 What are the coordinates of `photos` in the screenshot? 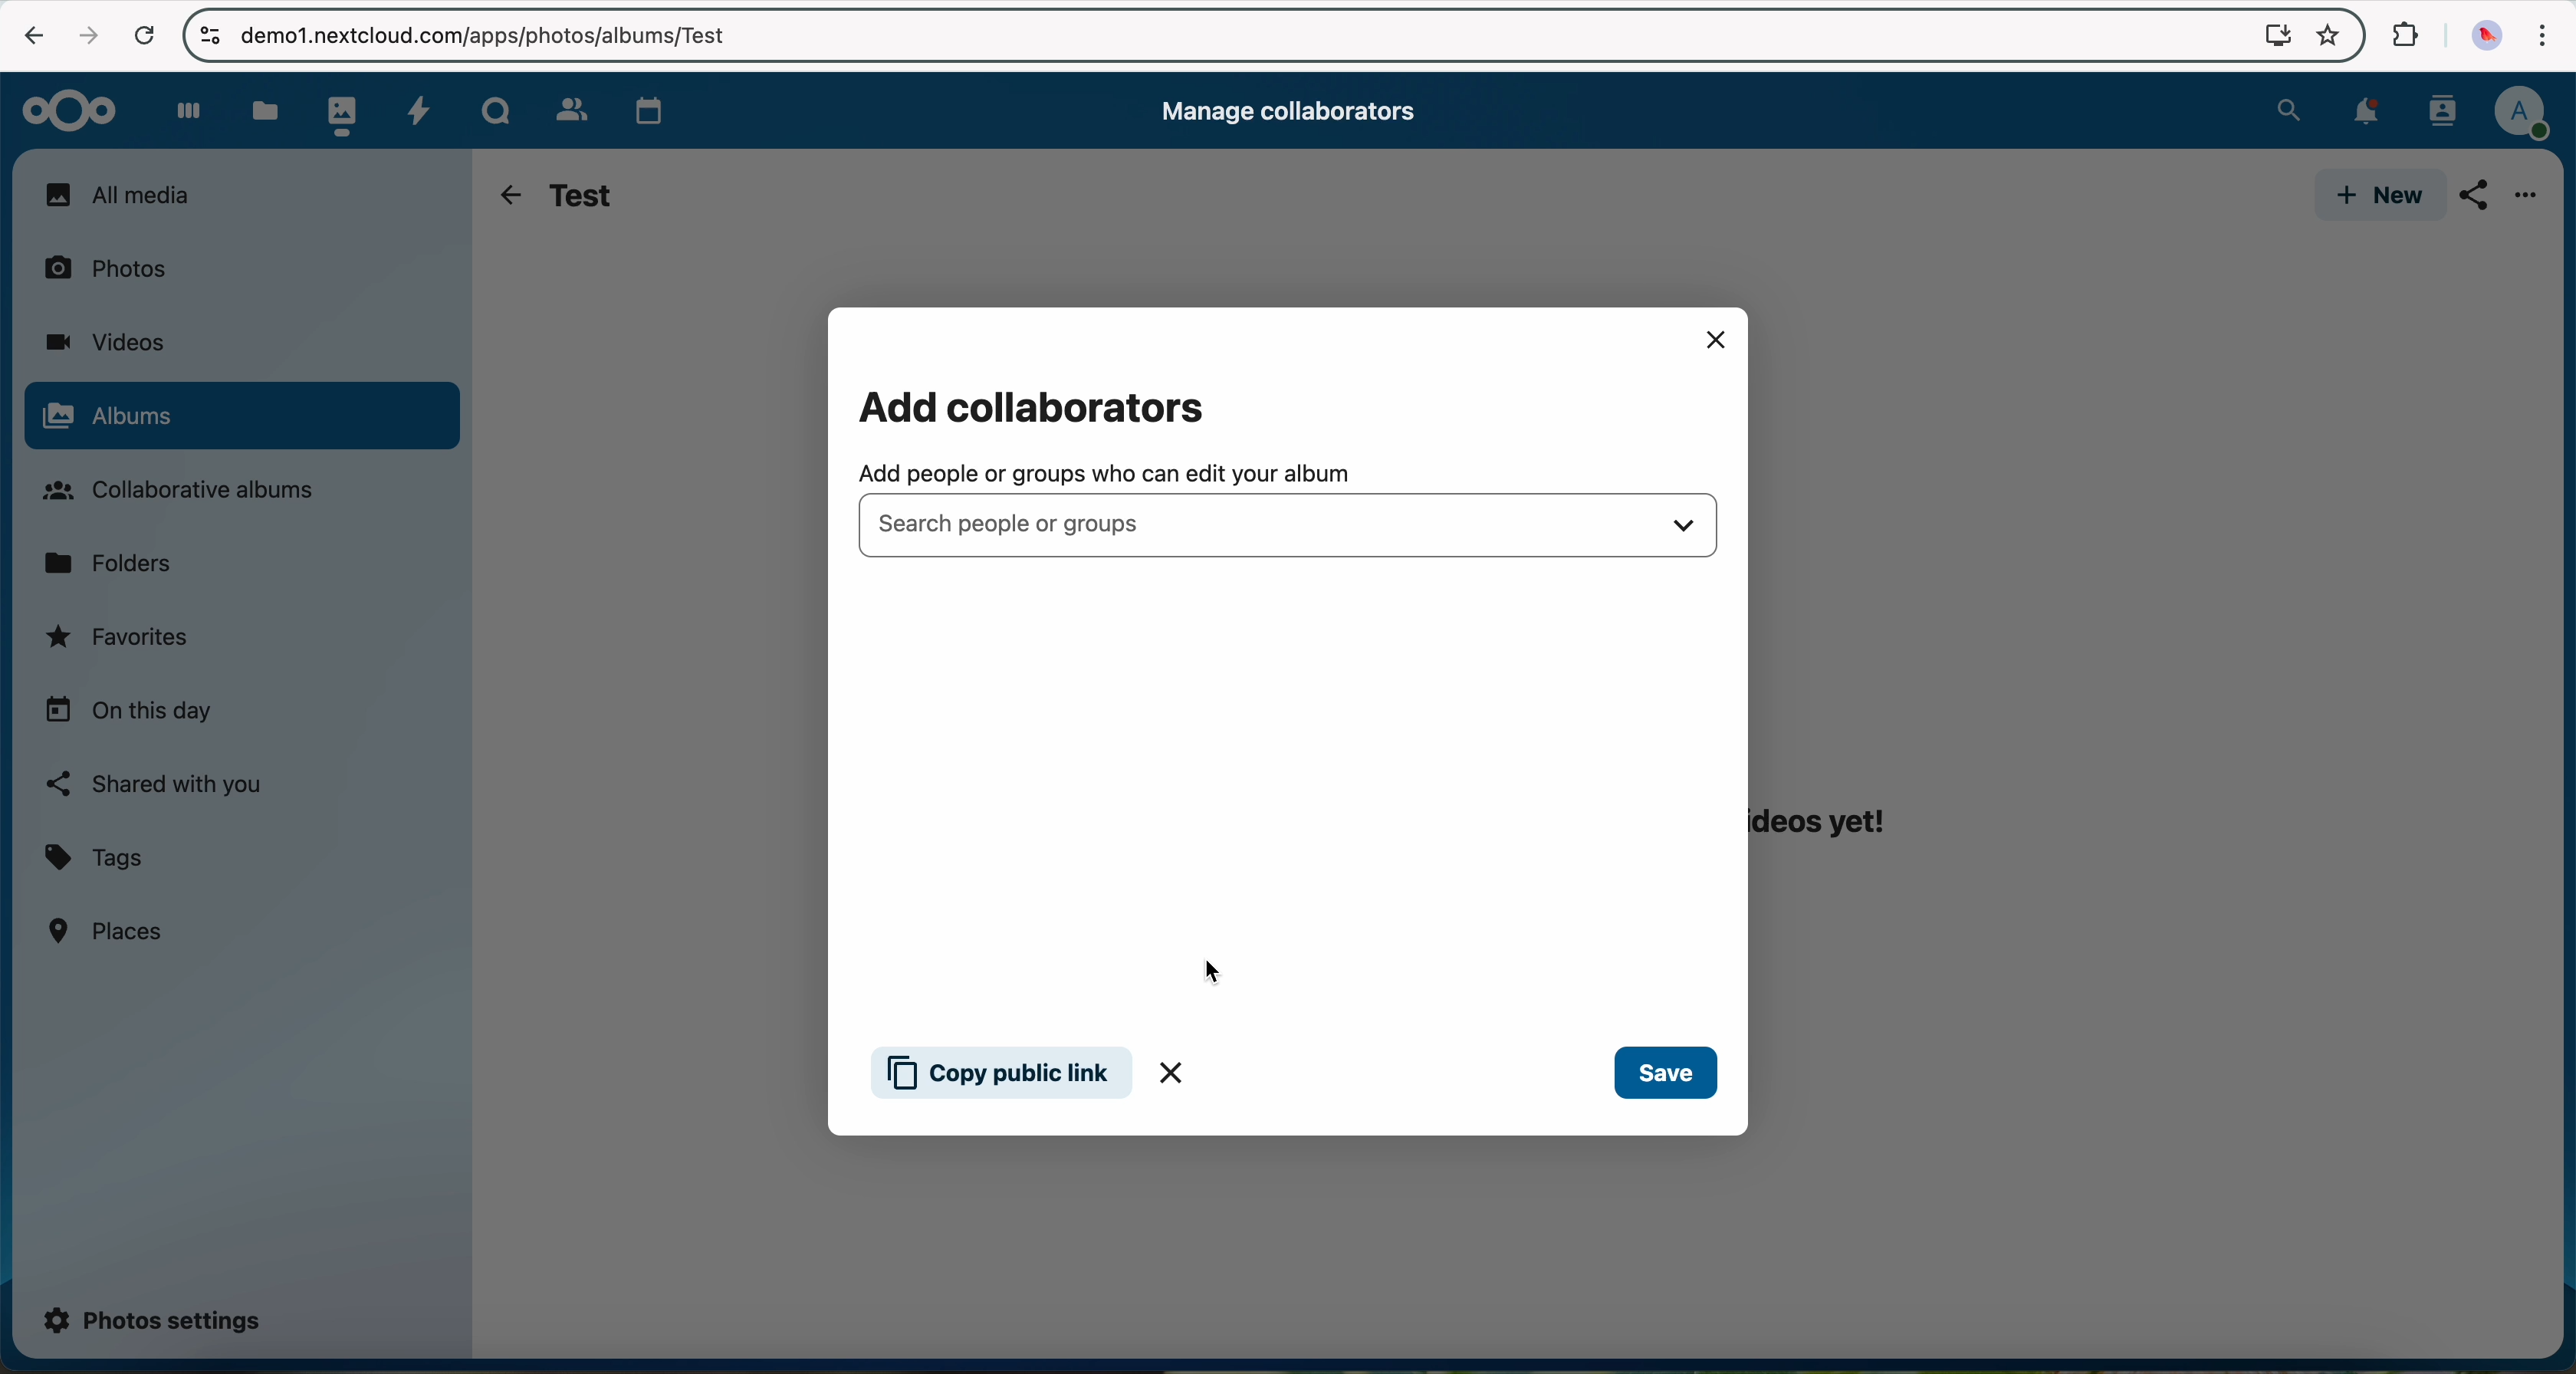 It's located at (117, 266).